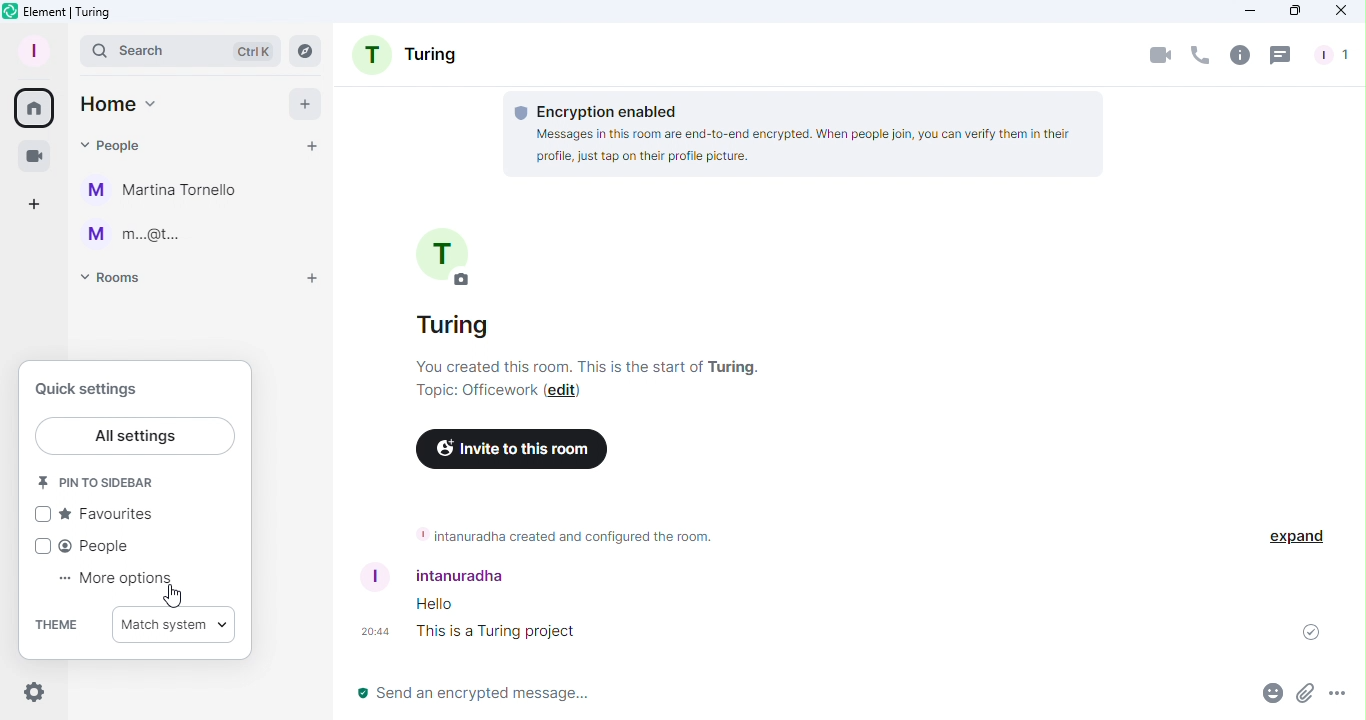 The width and height of the screenshot is (1366, 720). What do you see at coordinates (1288, 12) in the screenshot?
I see `Maximize` at bounding box center [1288, 12].